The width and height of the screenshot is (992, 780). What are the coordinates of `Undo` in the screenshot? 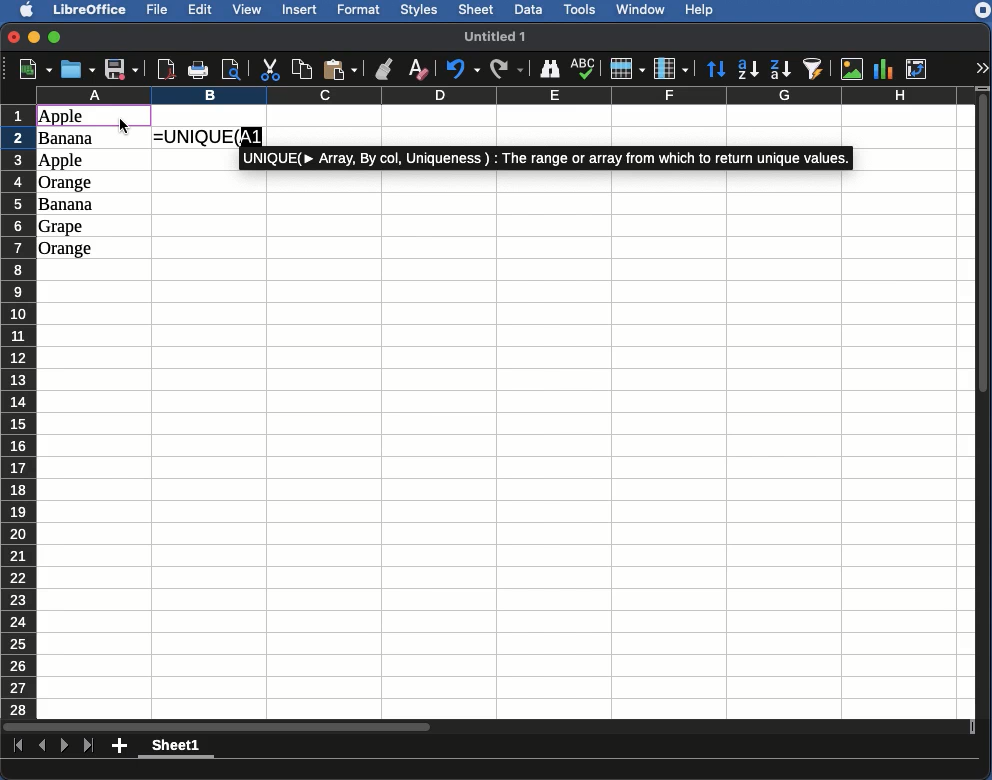 It's located at (462, 70).